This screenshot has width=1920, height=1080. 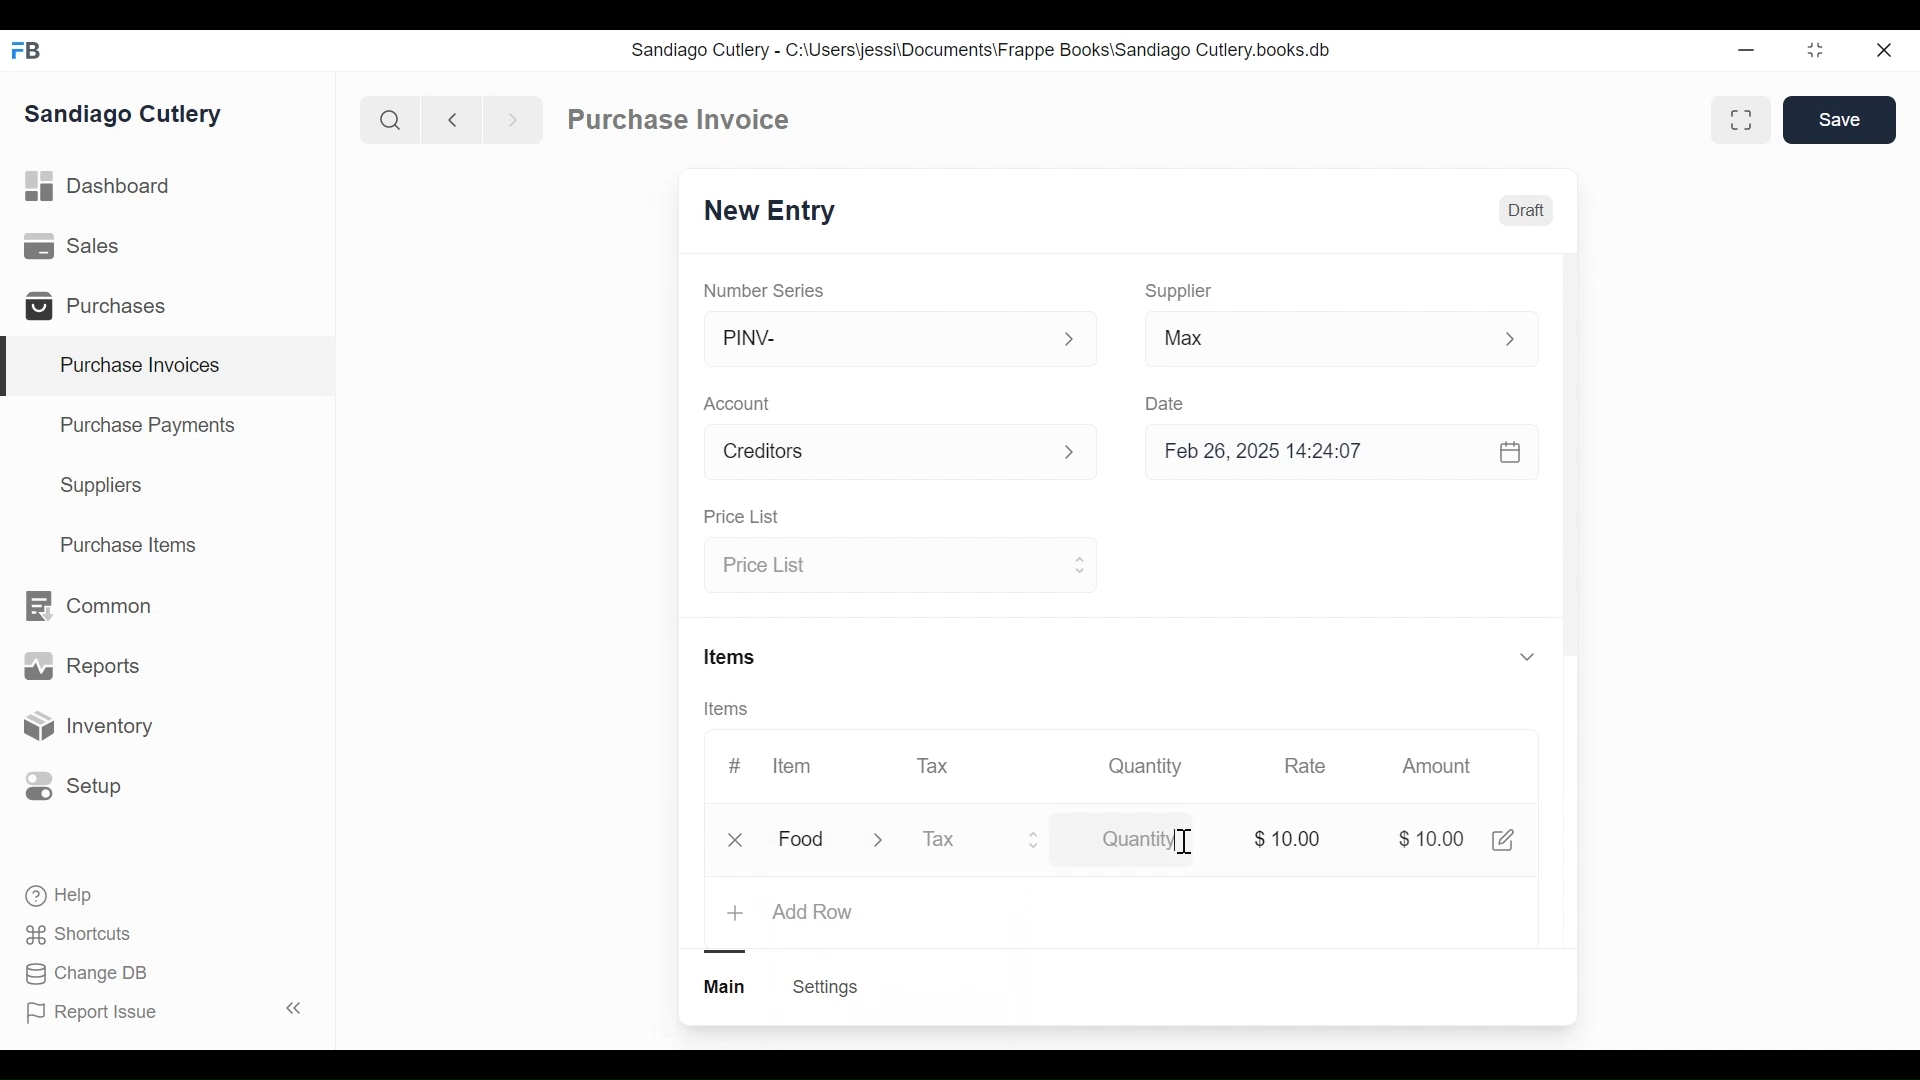 What do you see at coordinates (805, 841) in the screenshot?
I see `Food` at bounding box center [805, 841].